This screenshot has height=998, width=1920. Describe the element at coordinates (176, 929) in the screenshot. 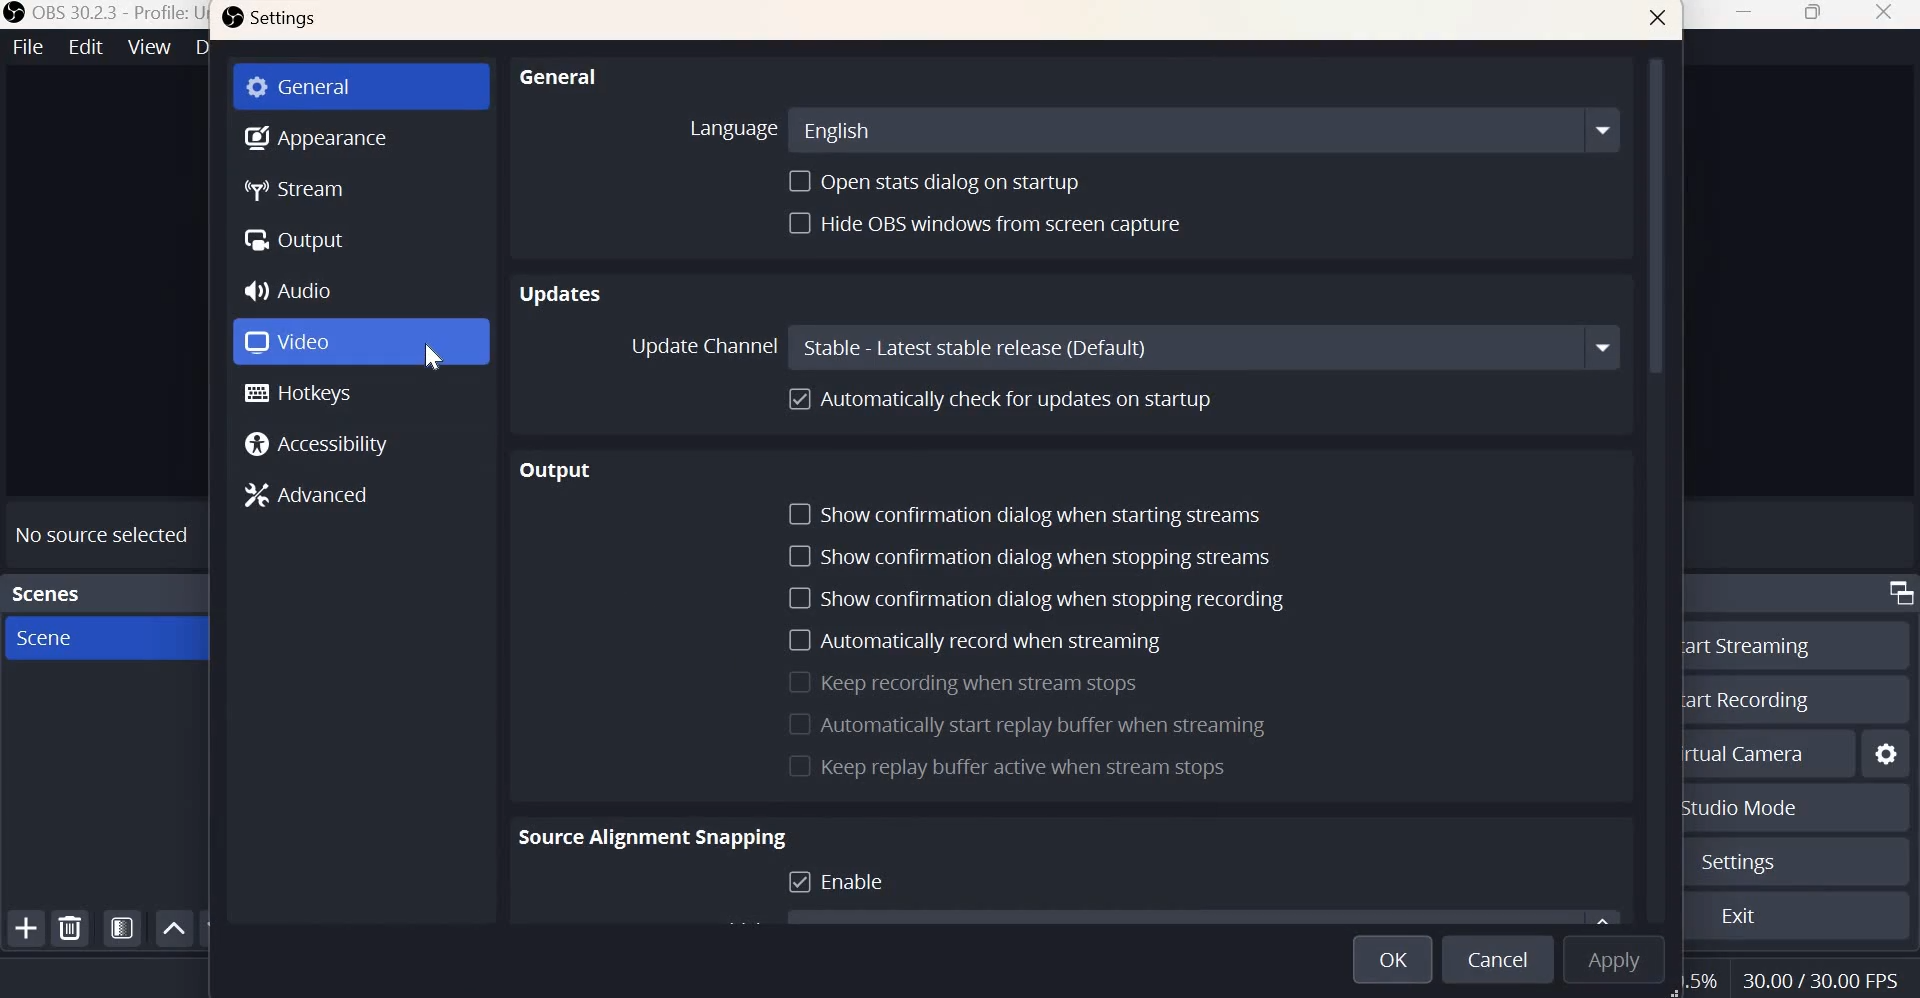

I see `Move scene up` at that location.